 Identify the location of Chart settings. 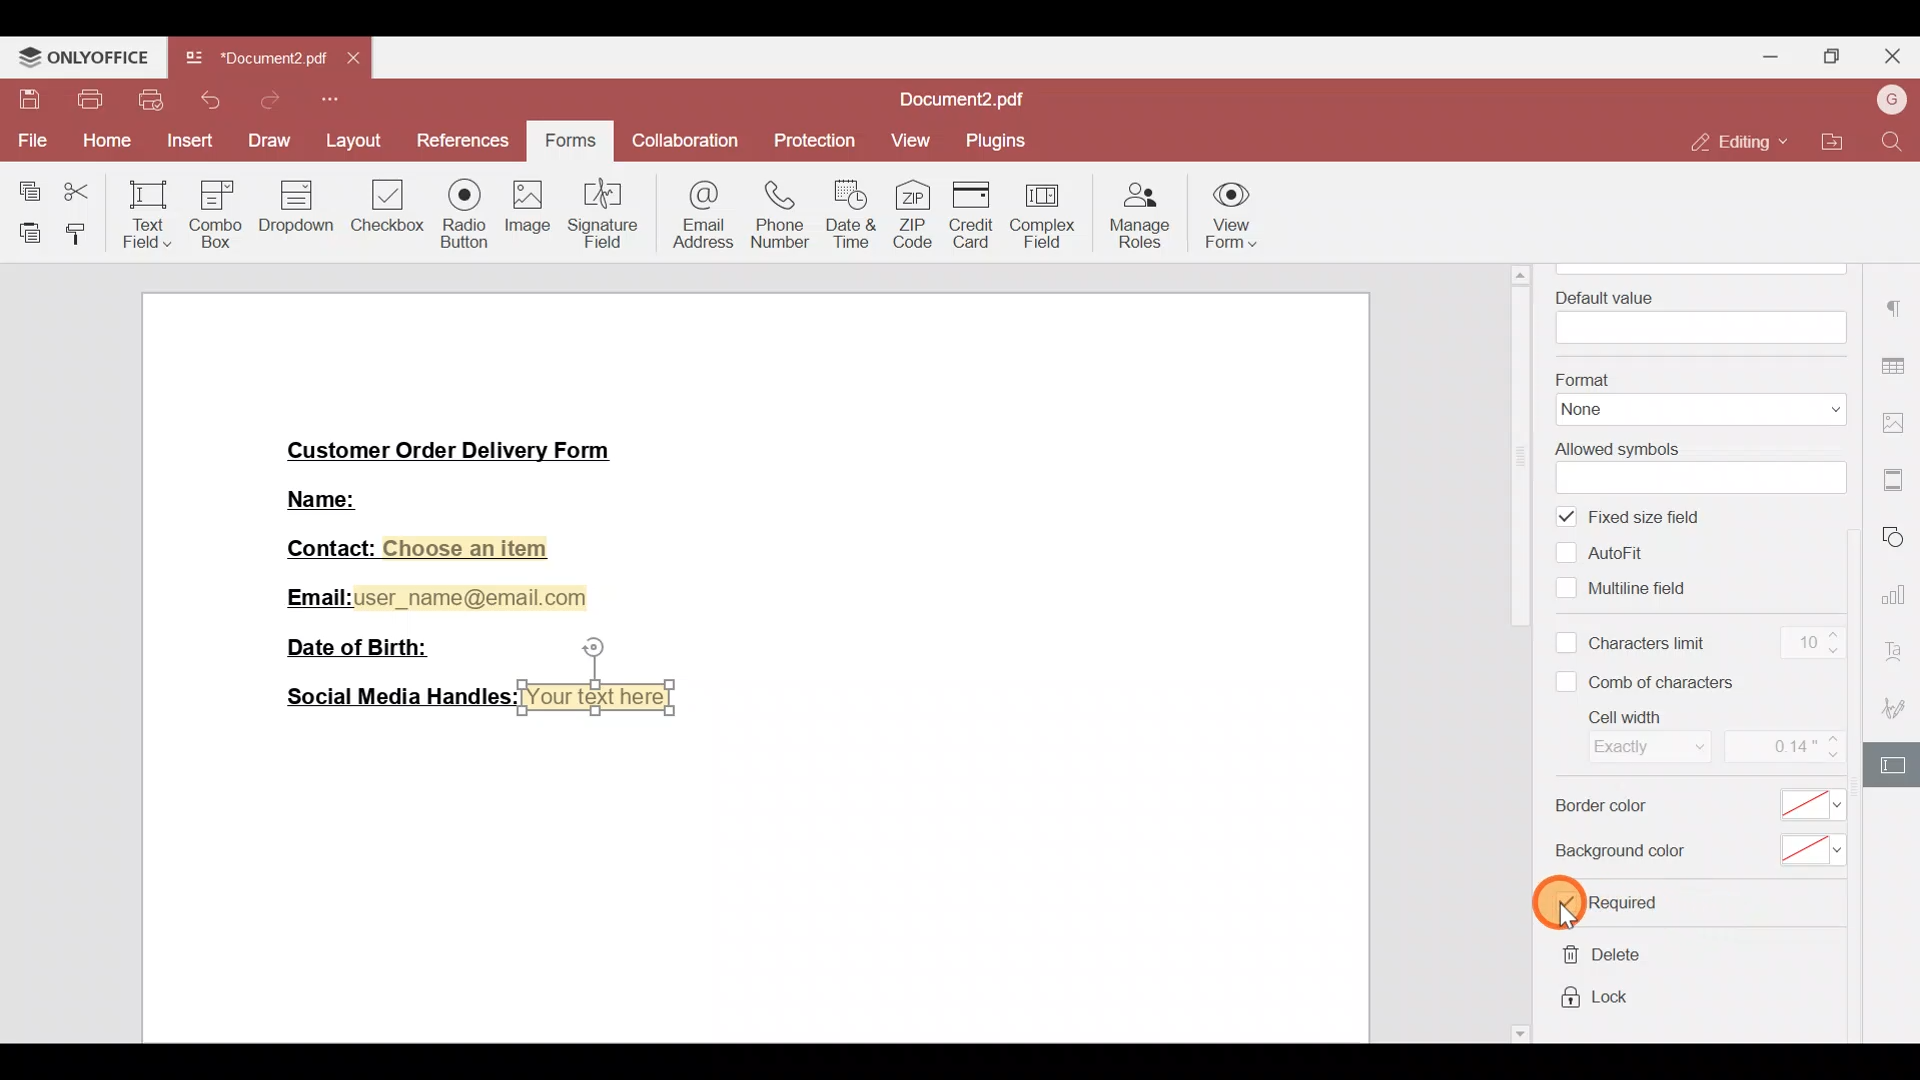
(1898, 595).